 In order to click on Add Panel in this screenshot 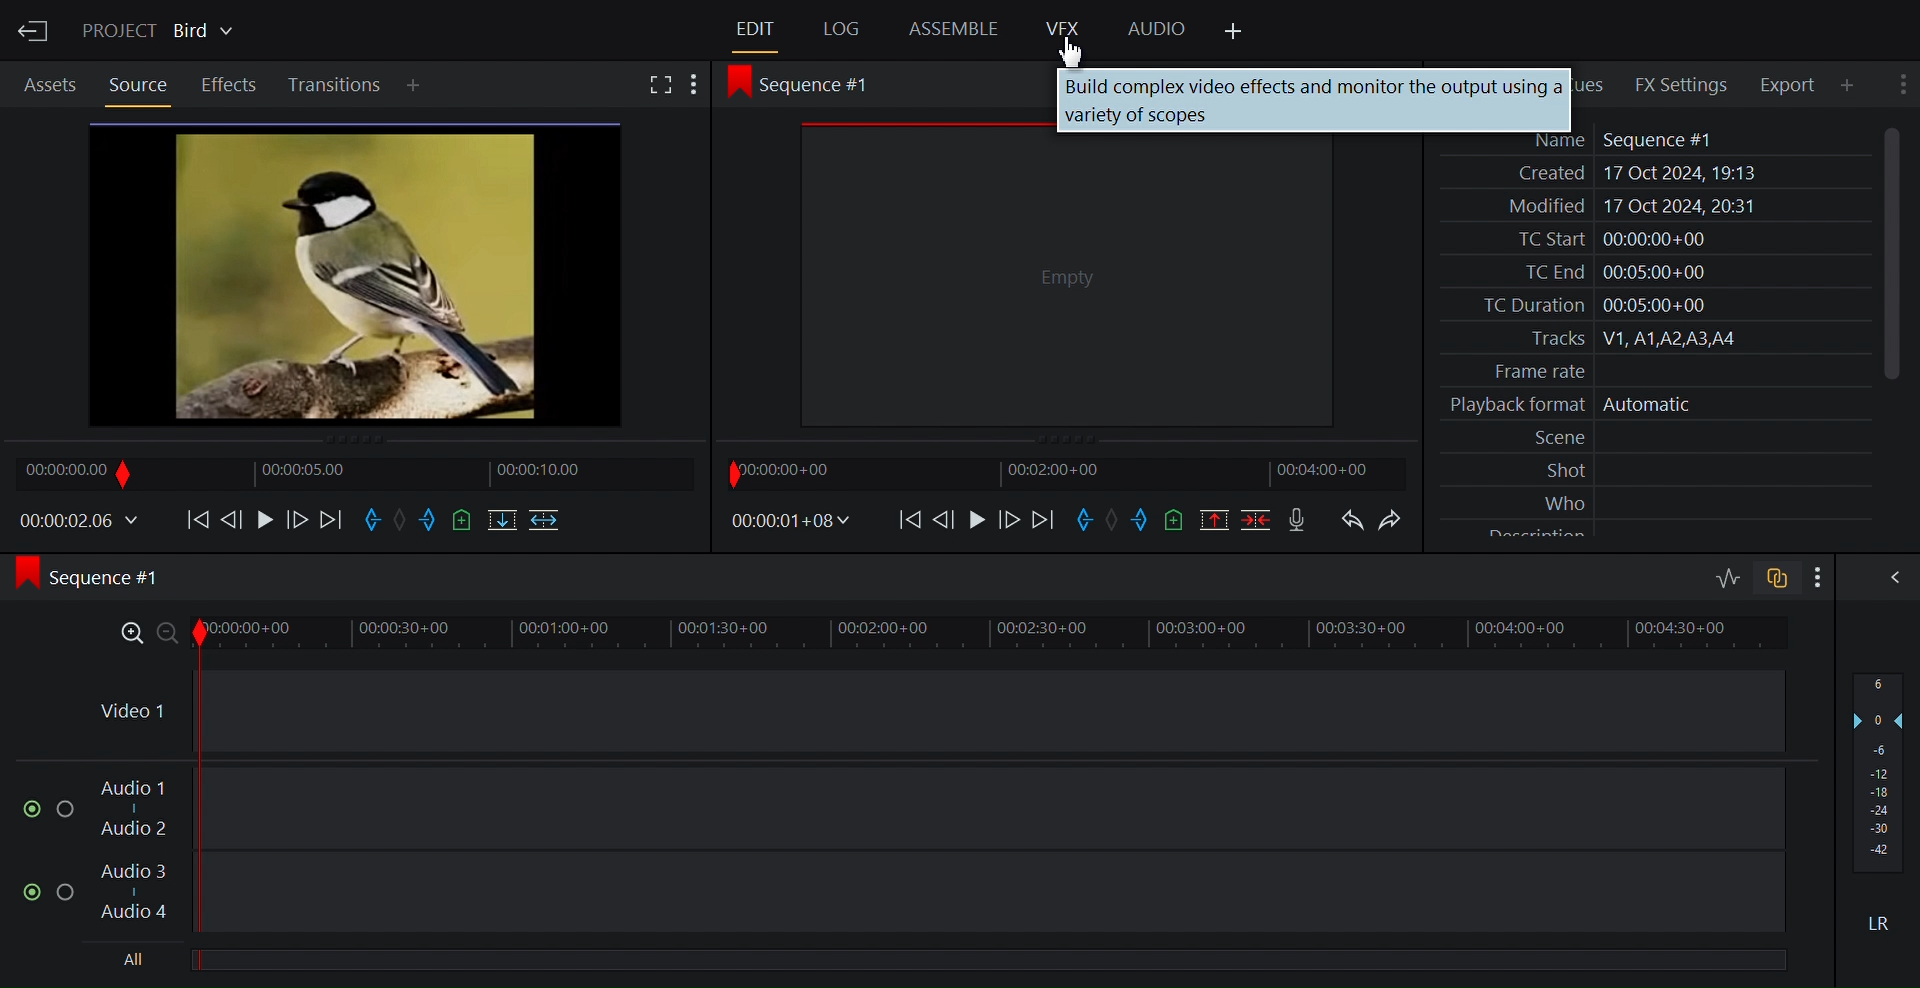, I will do `click(1851, 83)`.